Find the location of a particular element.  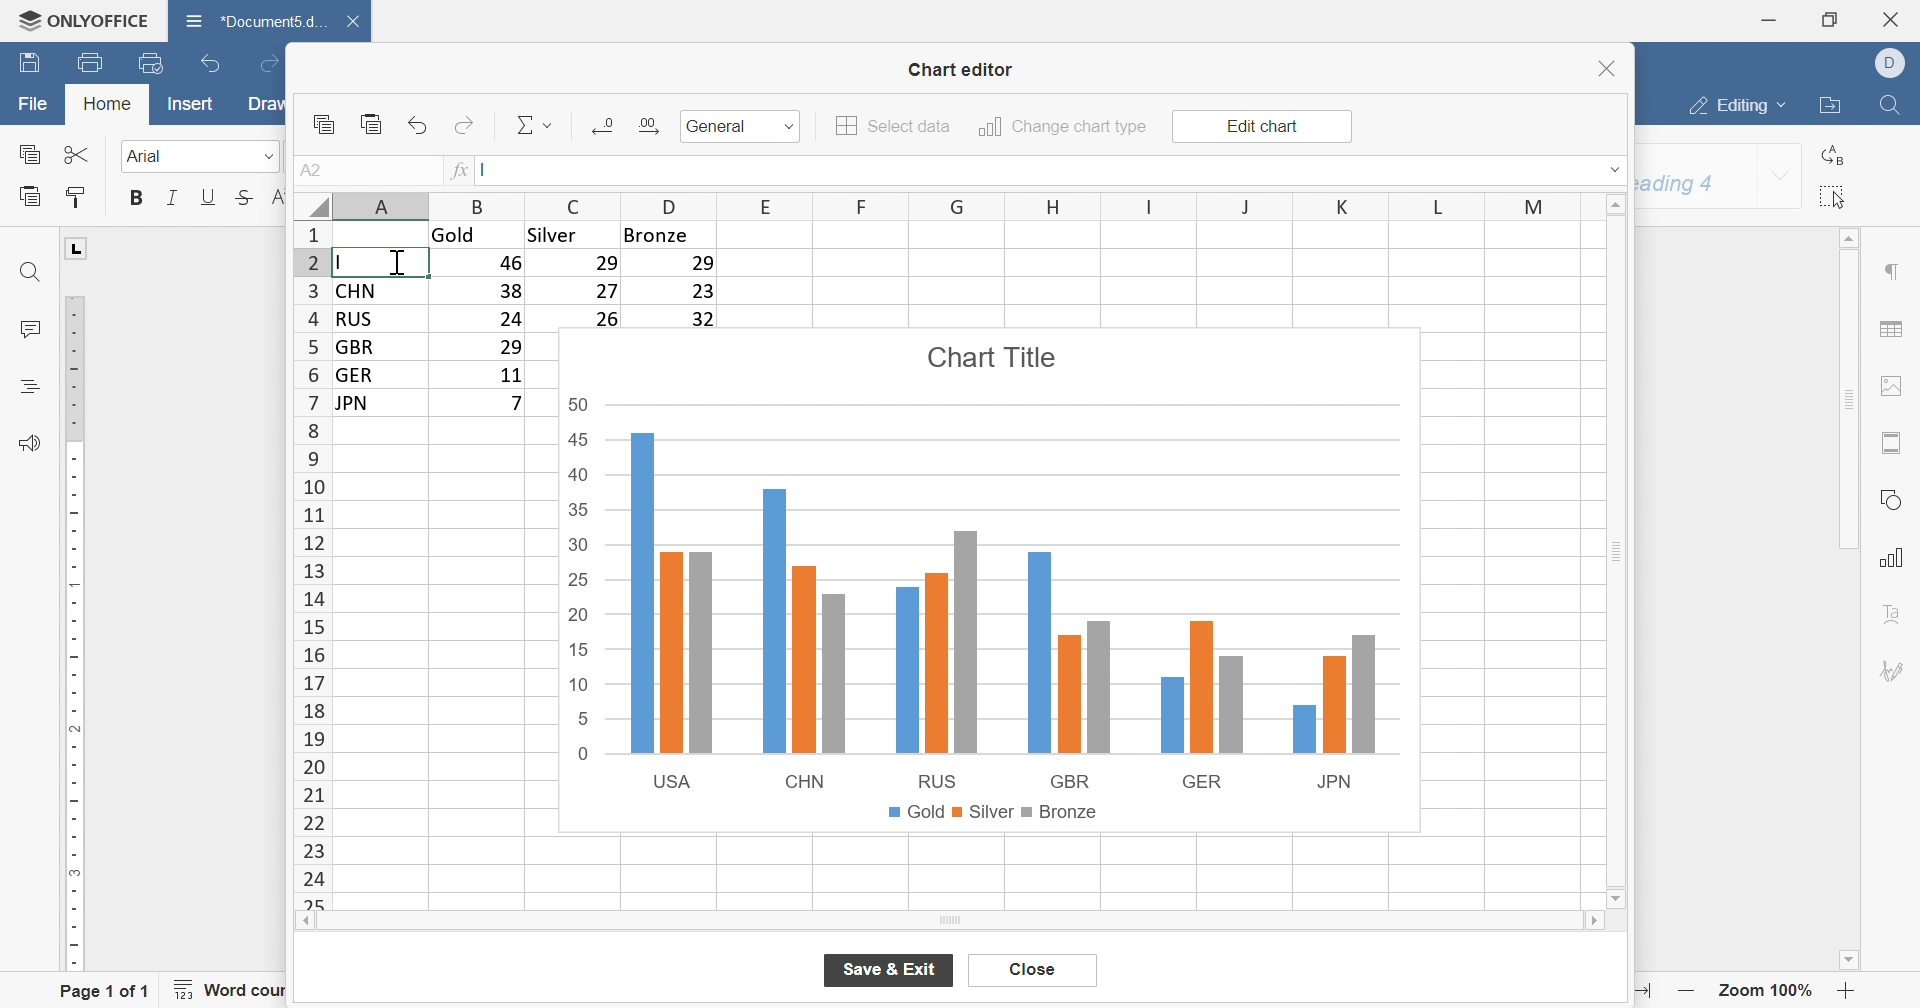

minimize is located at coordinates (1770, 19).